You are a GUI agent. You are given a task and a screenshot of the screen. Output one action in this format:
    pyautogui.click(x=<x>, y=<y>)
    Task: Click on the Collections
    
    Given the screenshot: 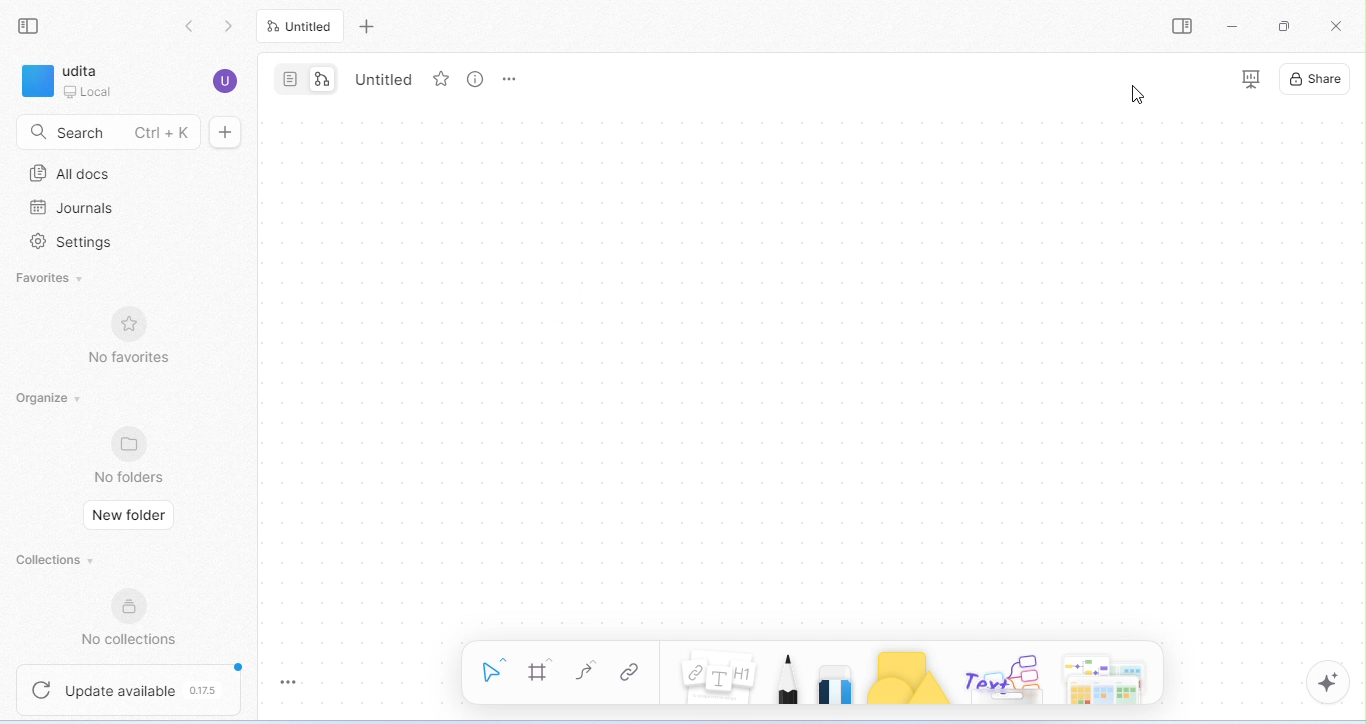 What is the action you would take?
    pyautogui.click(x=45, y=560)
    